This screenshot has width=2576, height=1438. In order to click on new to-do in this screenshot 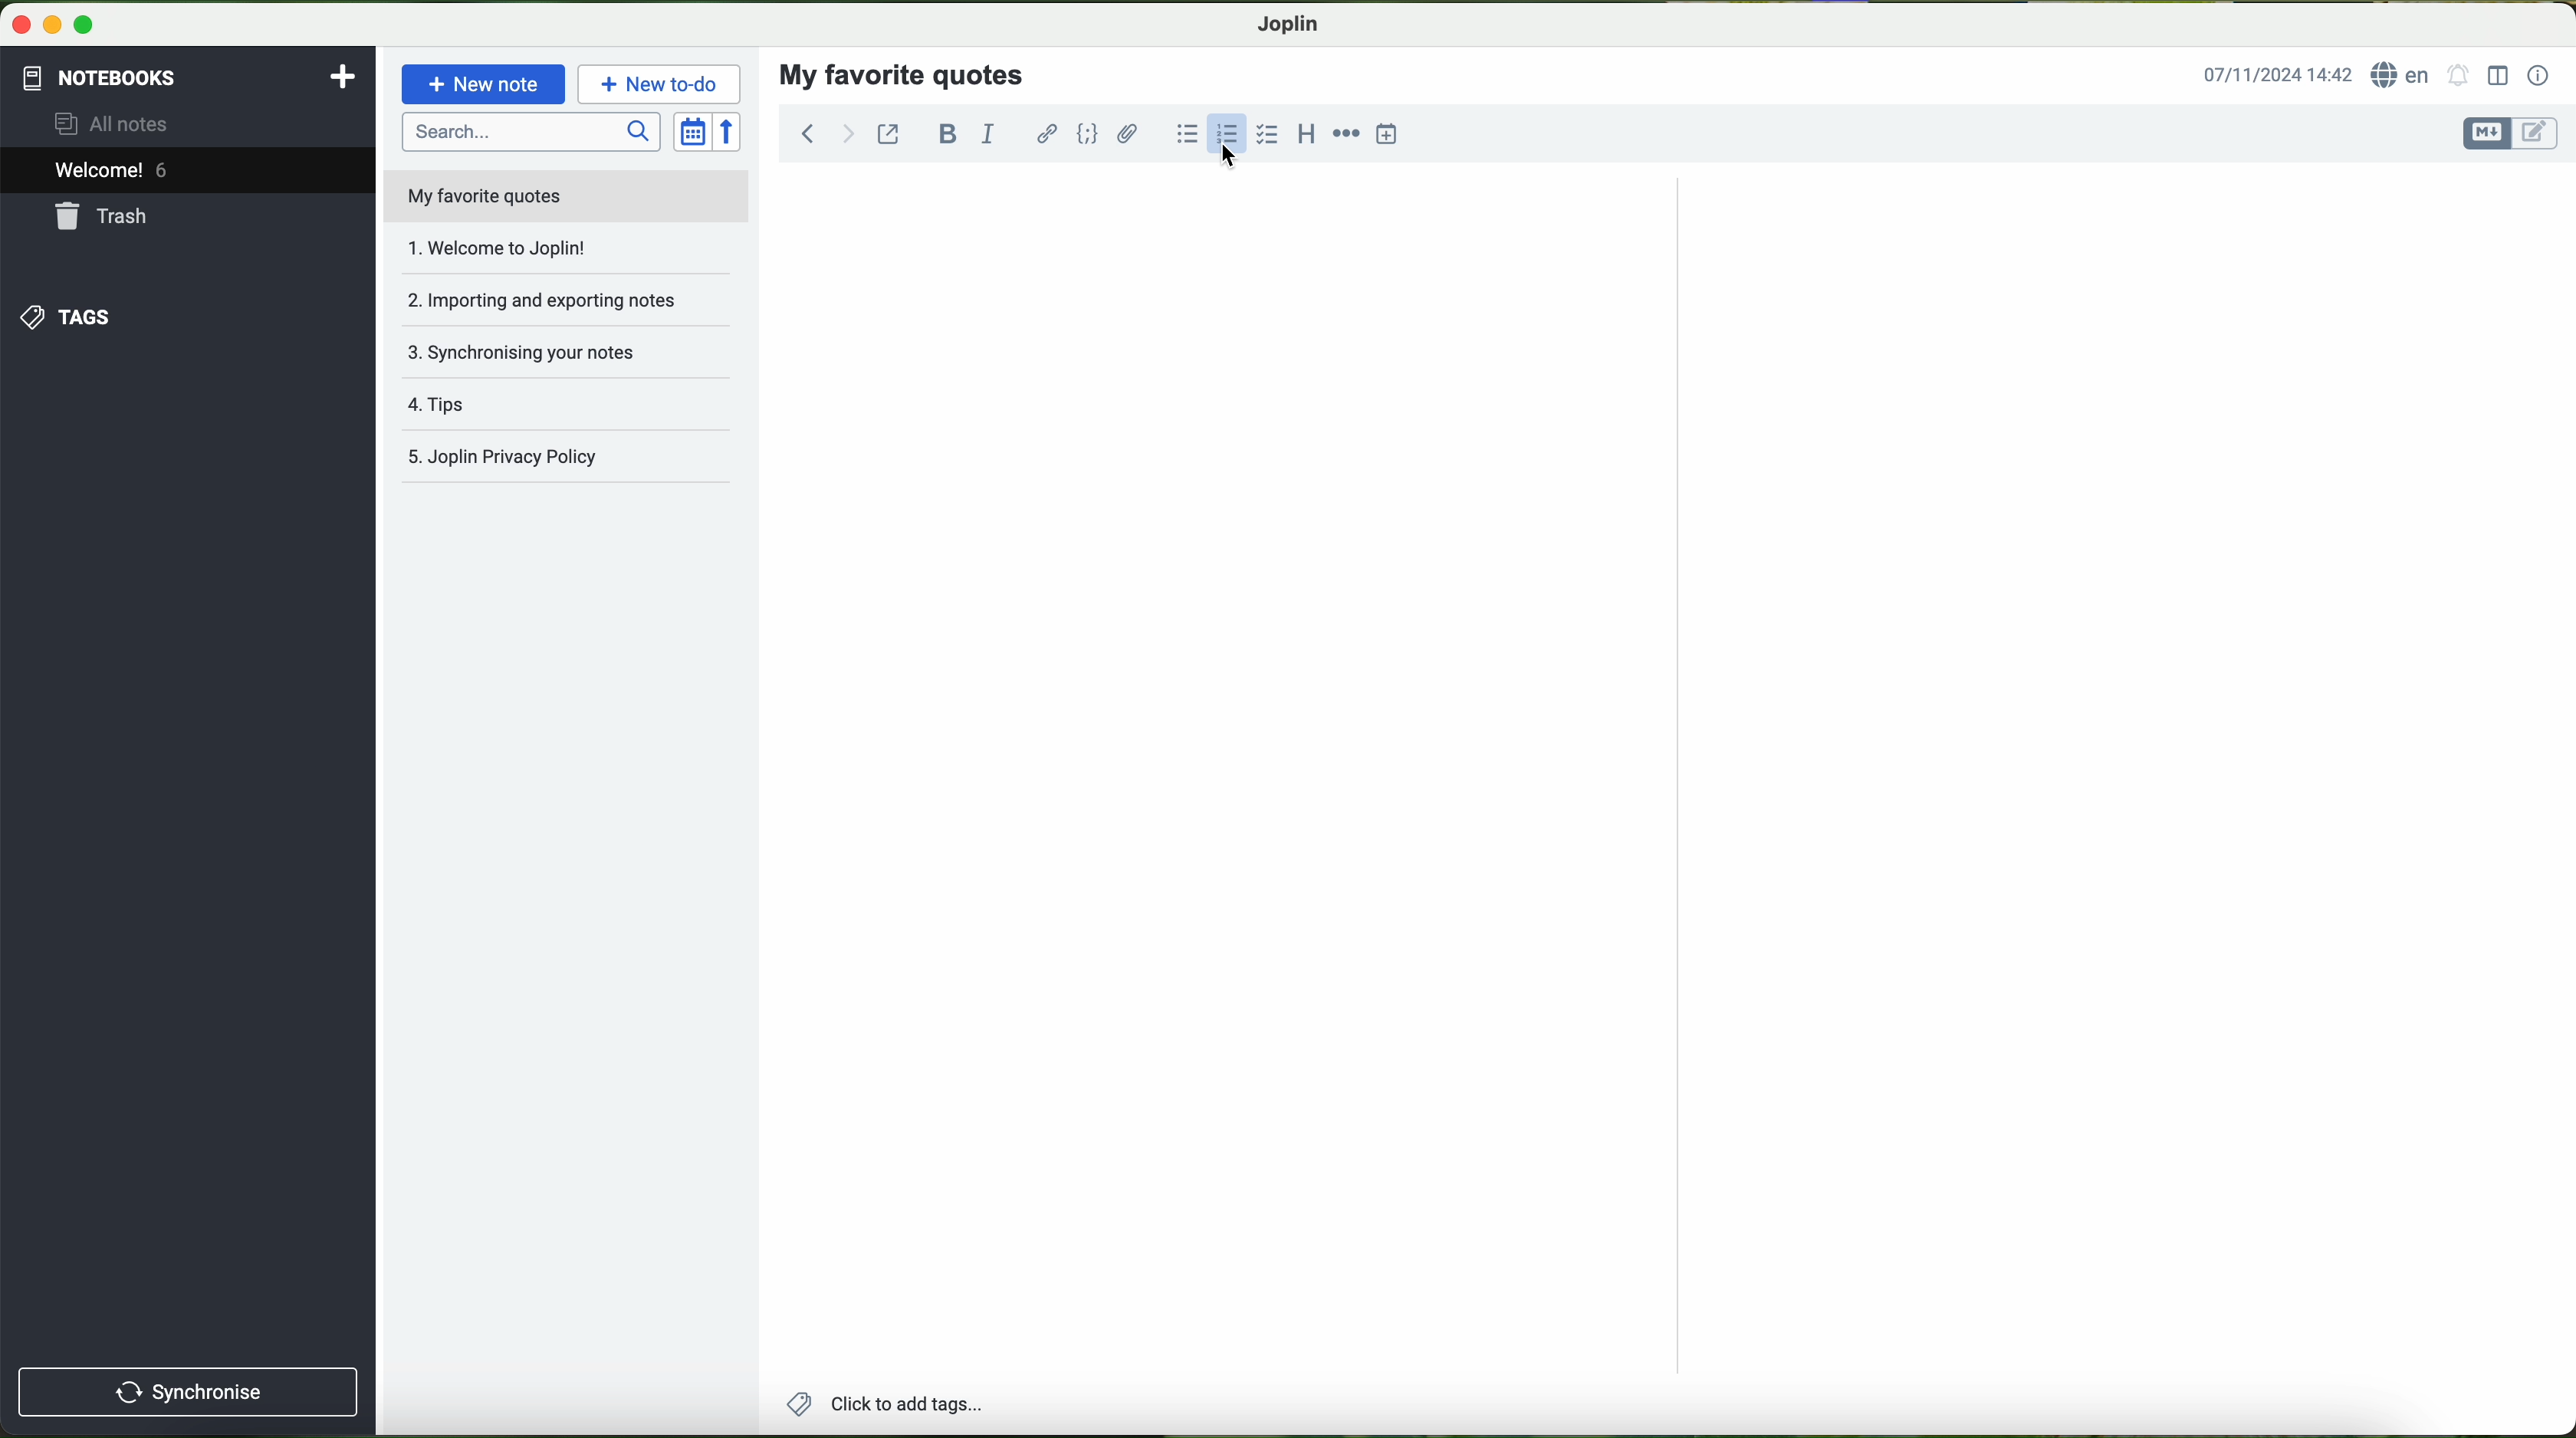, I will do `click(662, 85)`.